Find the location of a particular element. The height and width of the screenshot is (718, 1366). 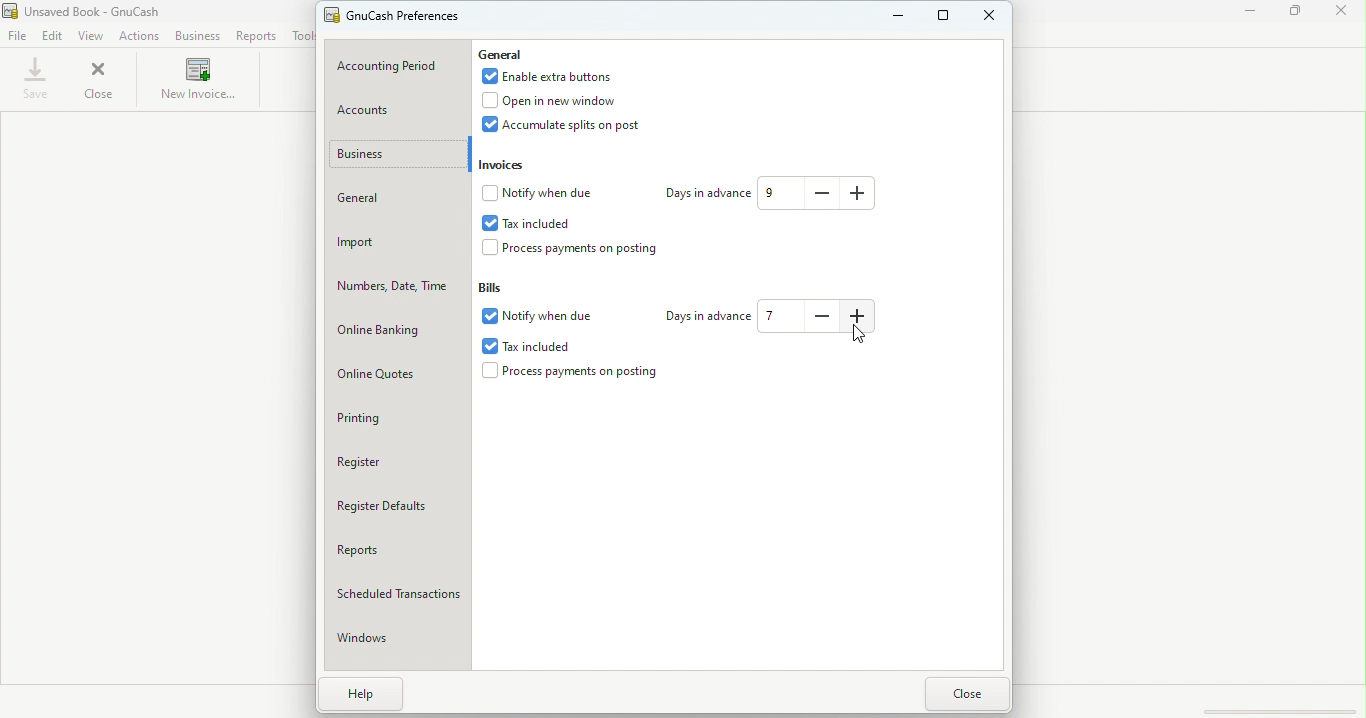

File is located at coordinates (19, 34).